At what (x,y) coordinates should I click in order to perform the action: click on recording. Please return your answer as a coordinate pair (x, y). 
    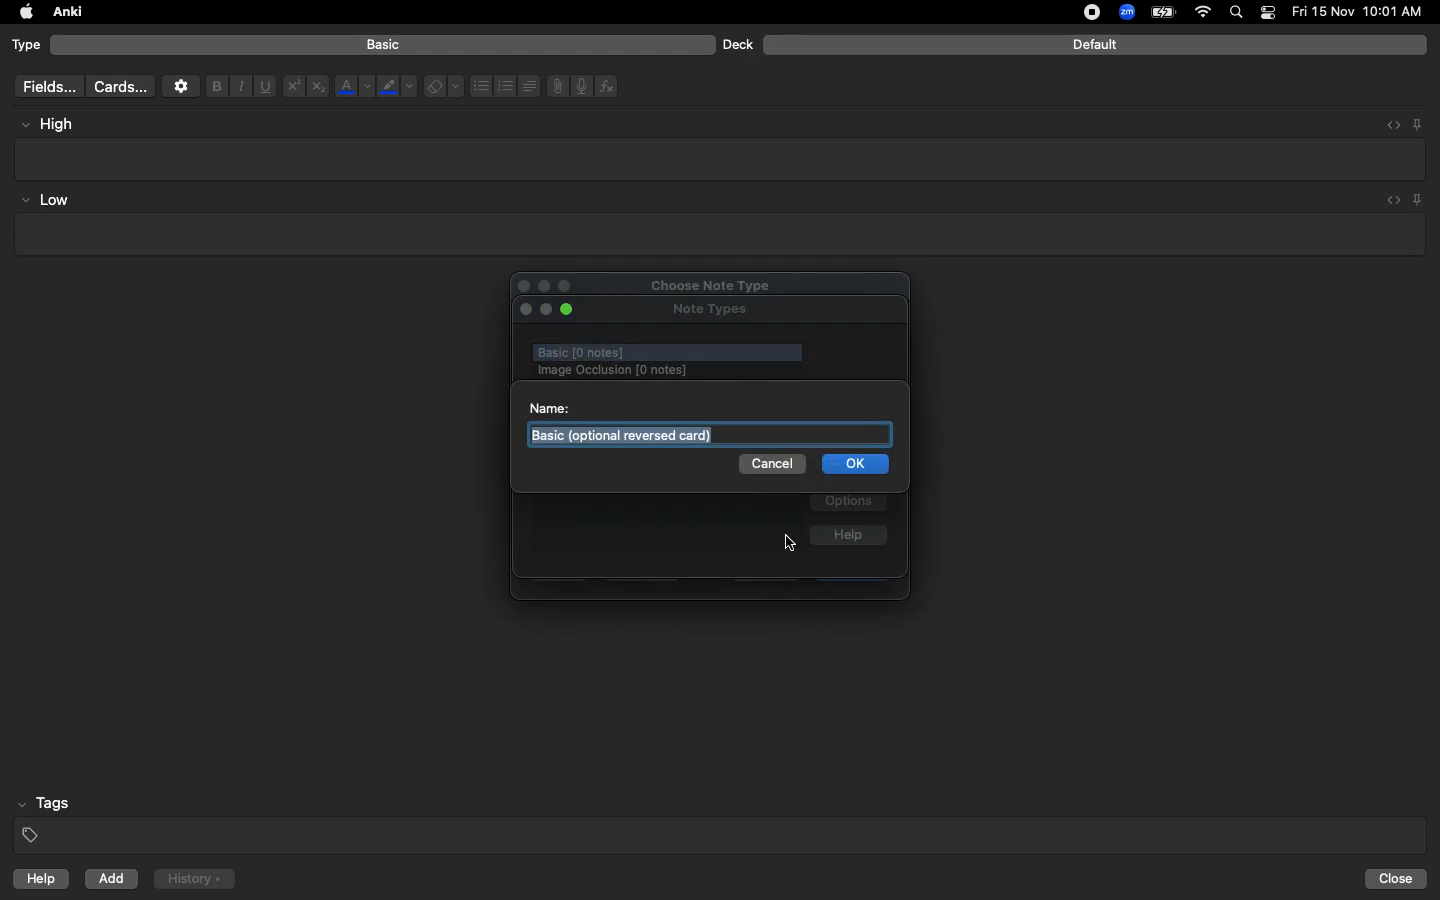
    Looking at the image, I should click on (1080, 12).